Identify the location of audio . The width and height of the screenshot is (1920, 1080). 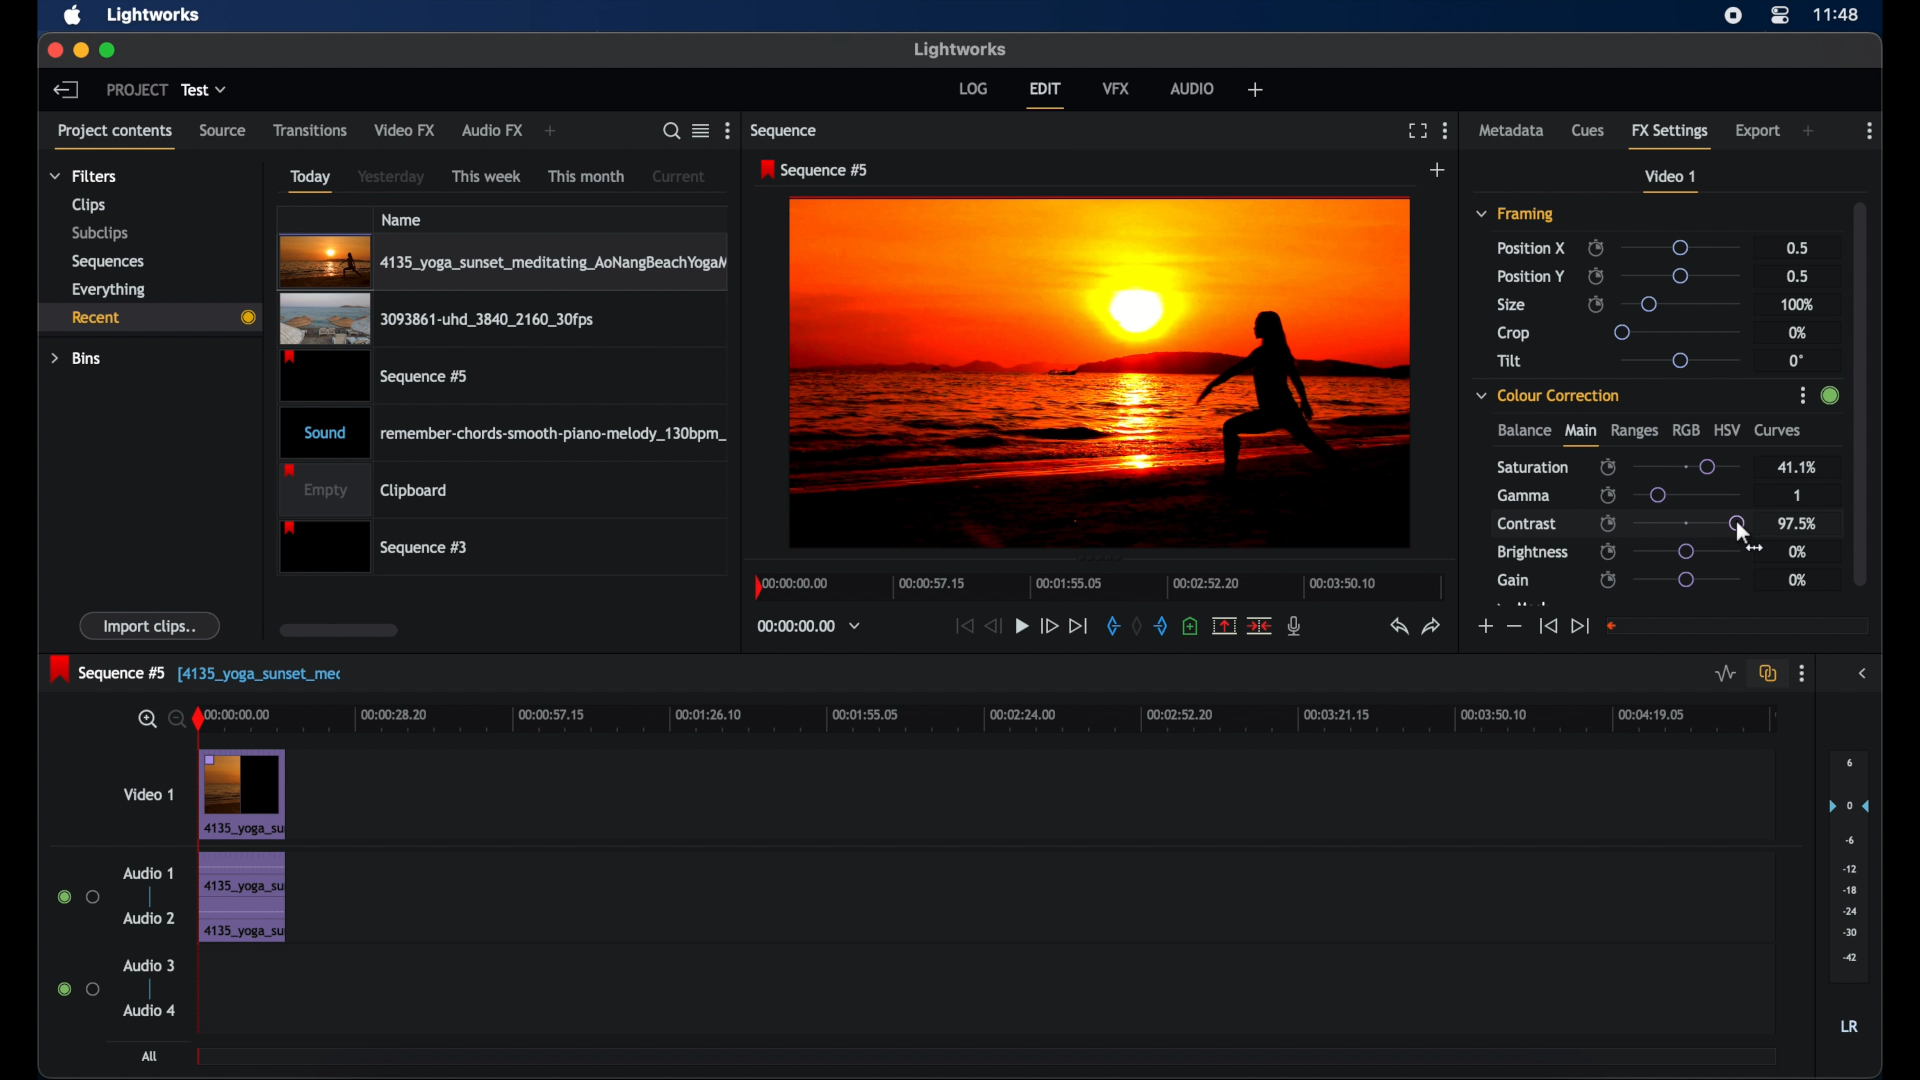
(240, 897).